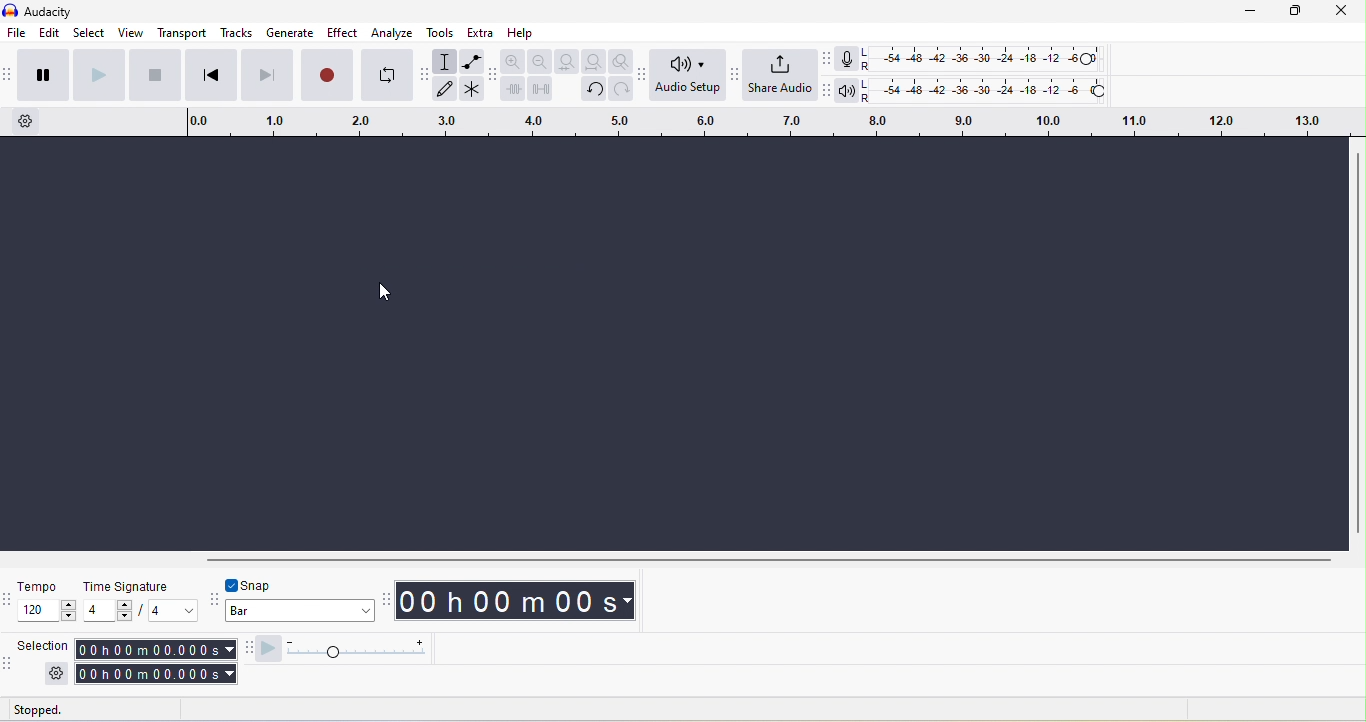 The image size is (1366, 722). What do you see at coordinates (246, 649) in the screenshot?
I see `play at speed toolbar` at bounding box center [246, 649].